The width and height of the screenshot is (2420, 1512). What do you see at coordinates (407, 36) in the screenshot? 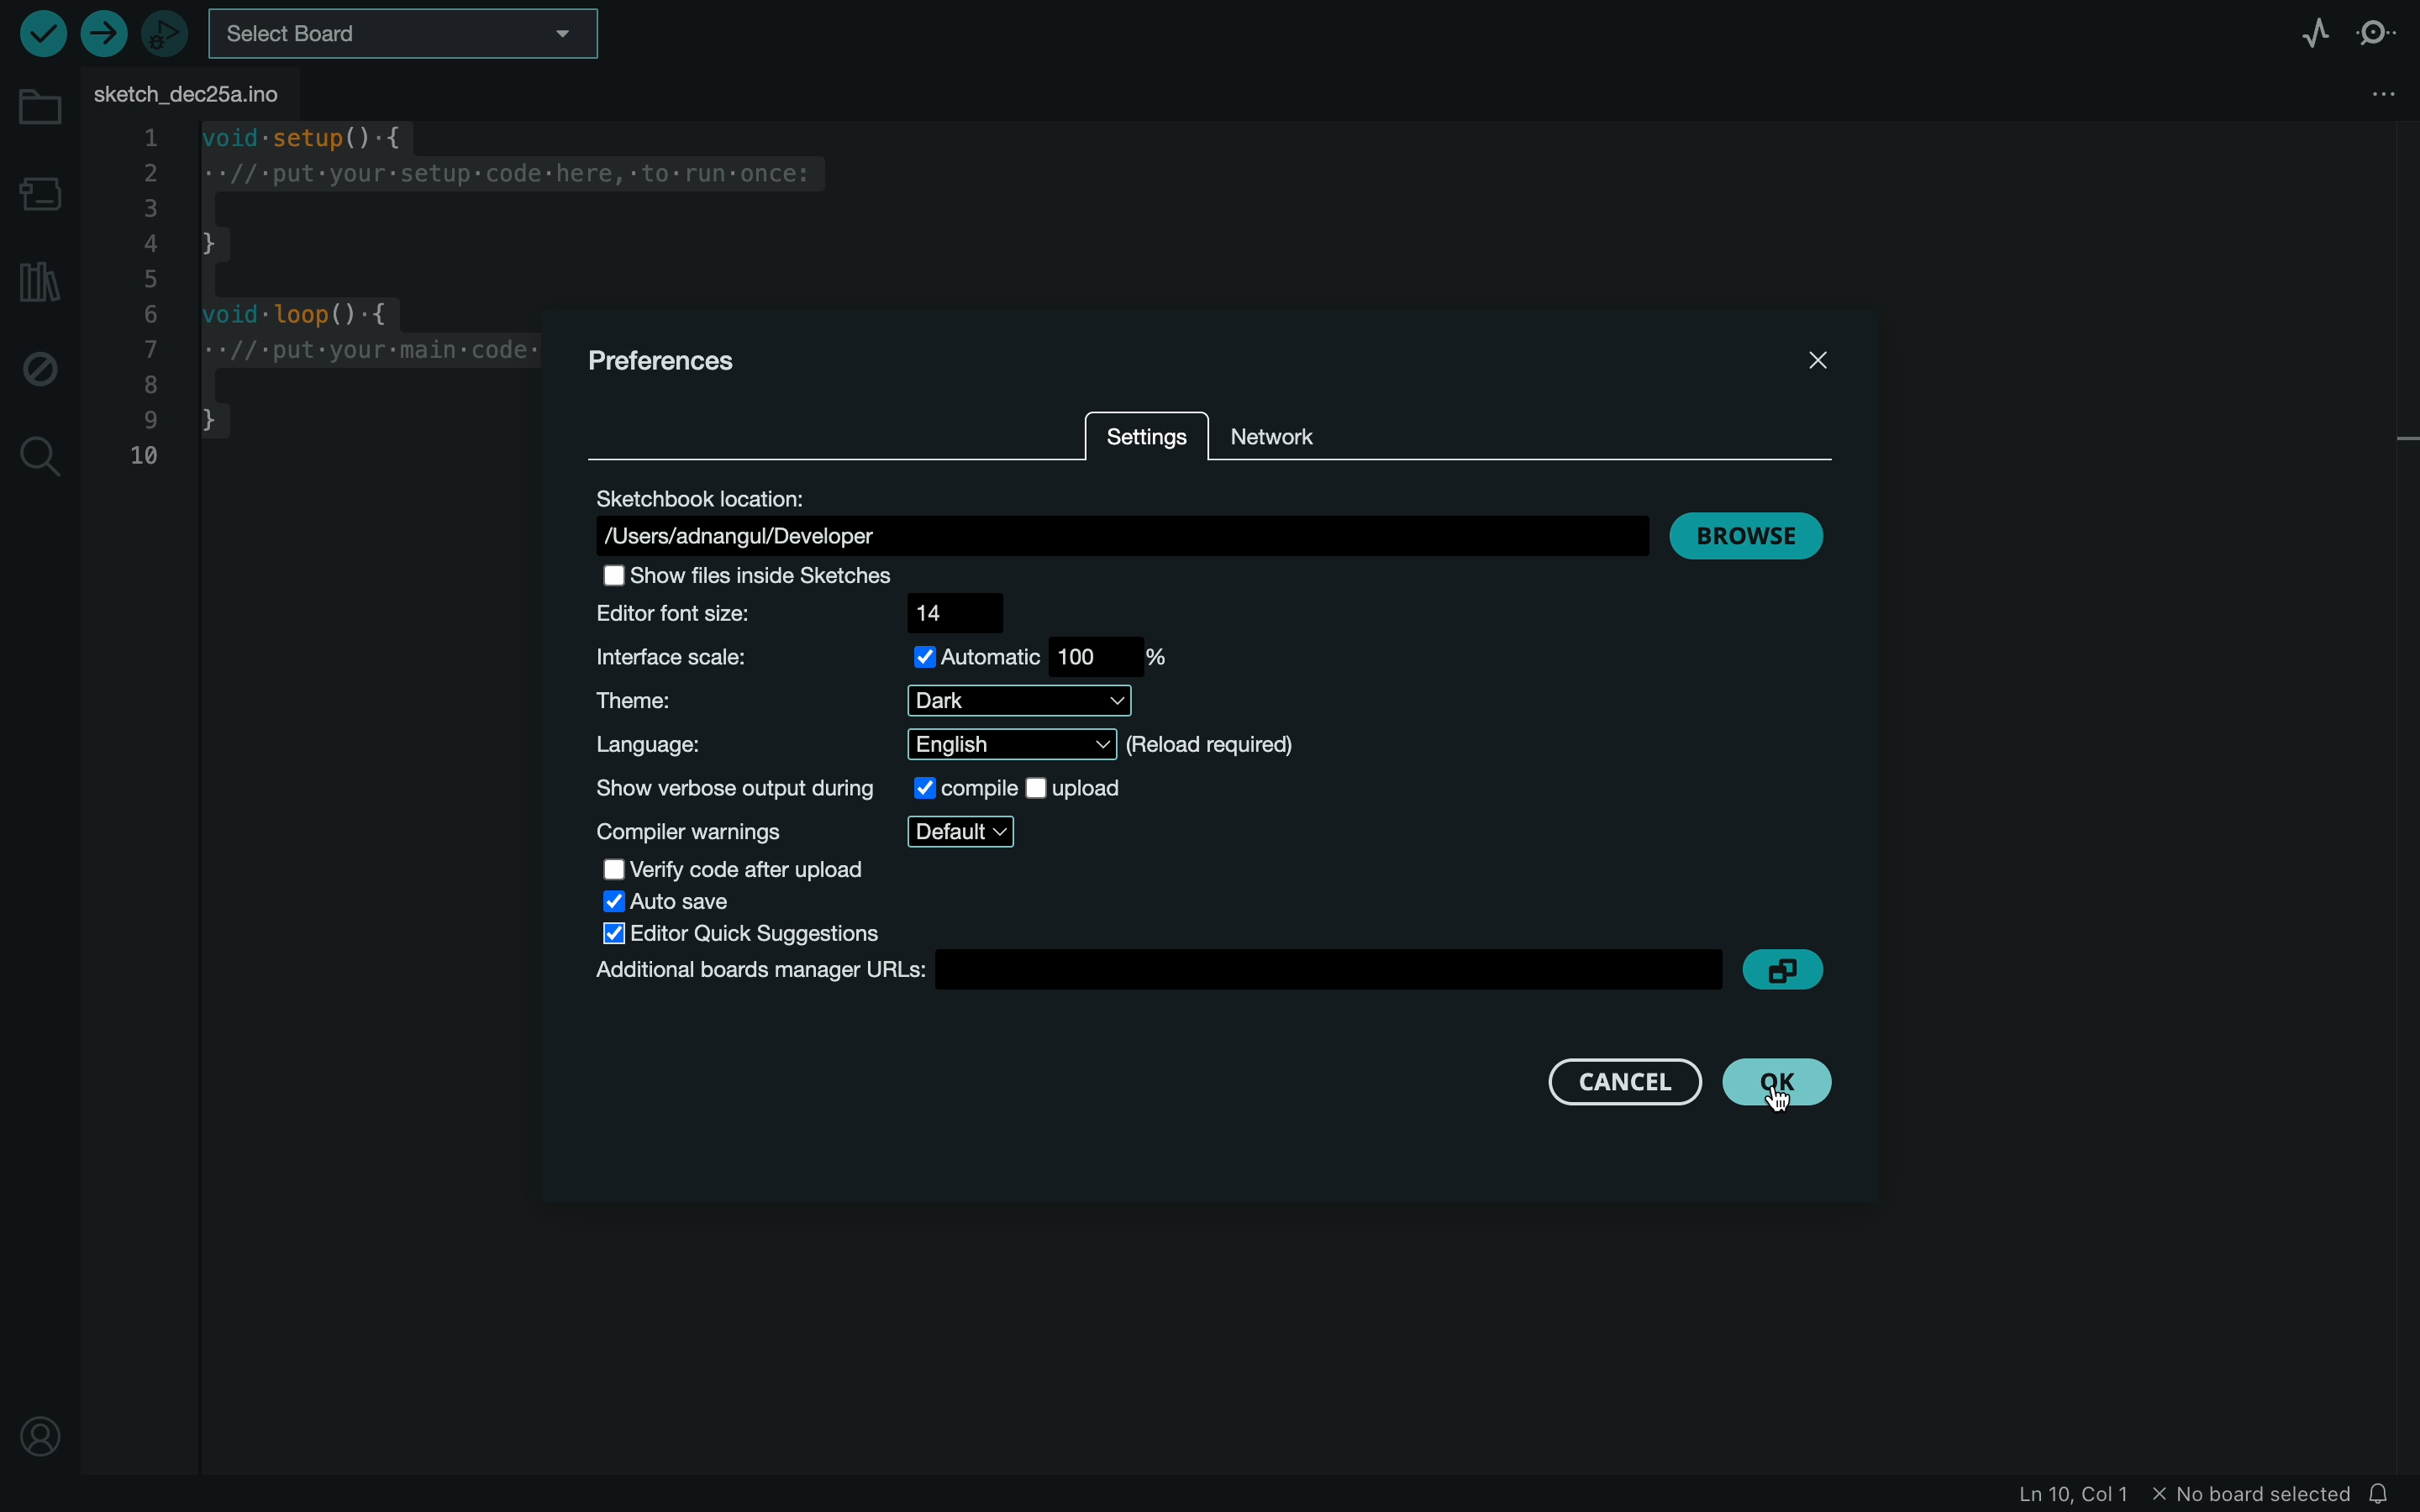
I see `board  selecter` at bounding box center [407, 36].